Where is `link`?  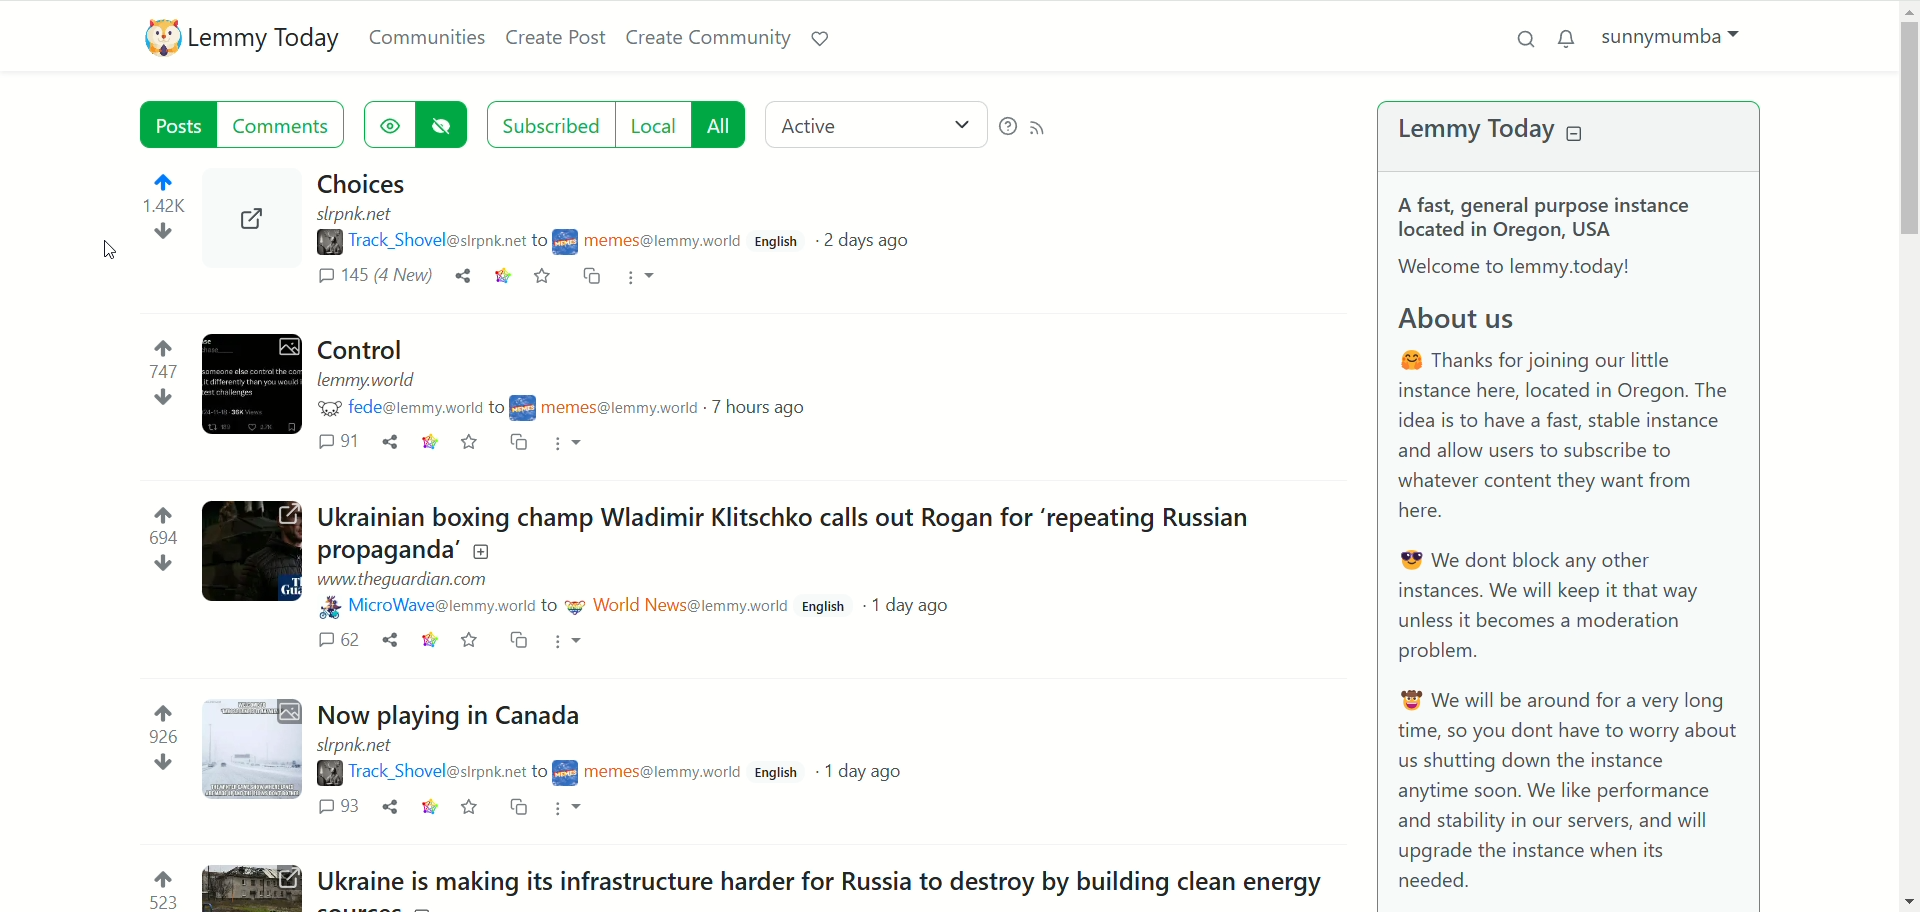
link is located at coordinates (433, 640).